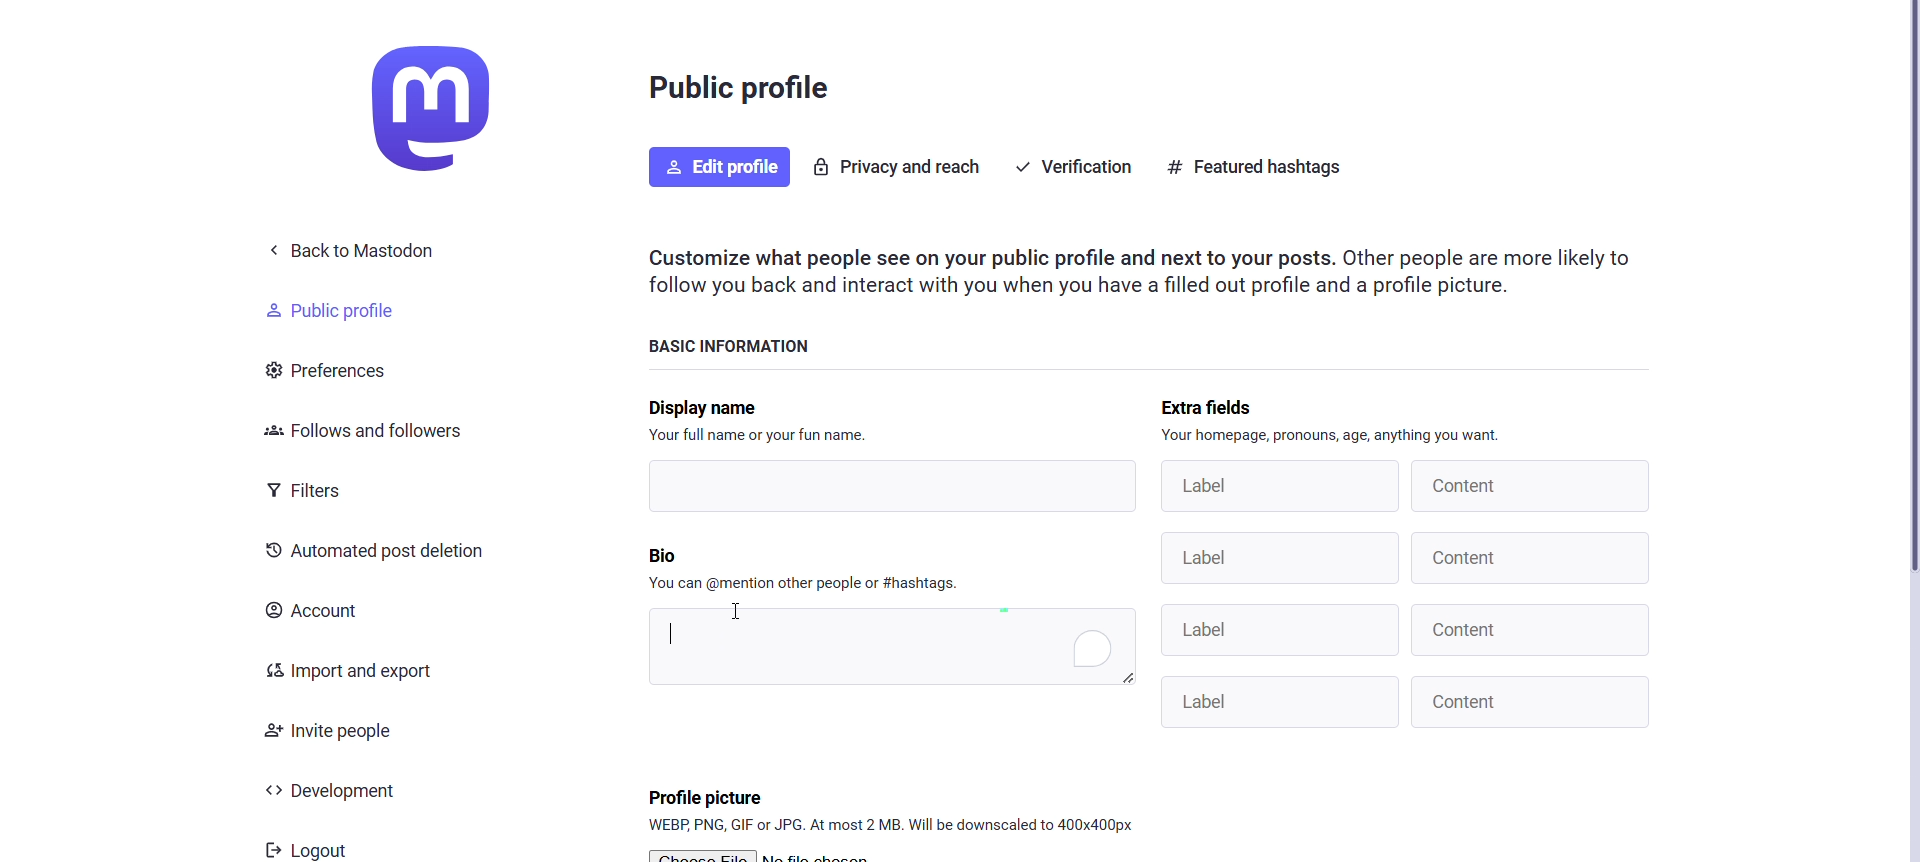  What do you see at coordinates (1228, 399) in the screenshot?
I see `Extra Fields` at bounding box center [1228, 399].